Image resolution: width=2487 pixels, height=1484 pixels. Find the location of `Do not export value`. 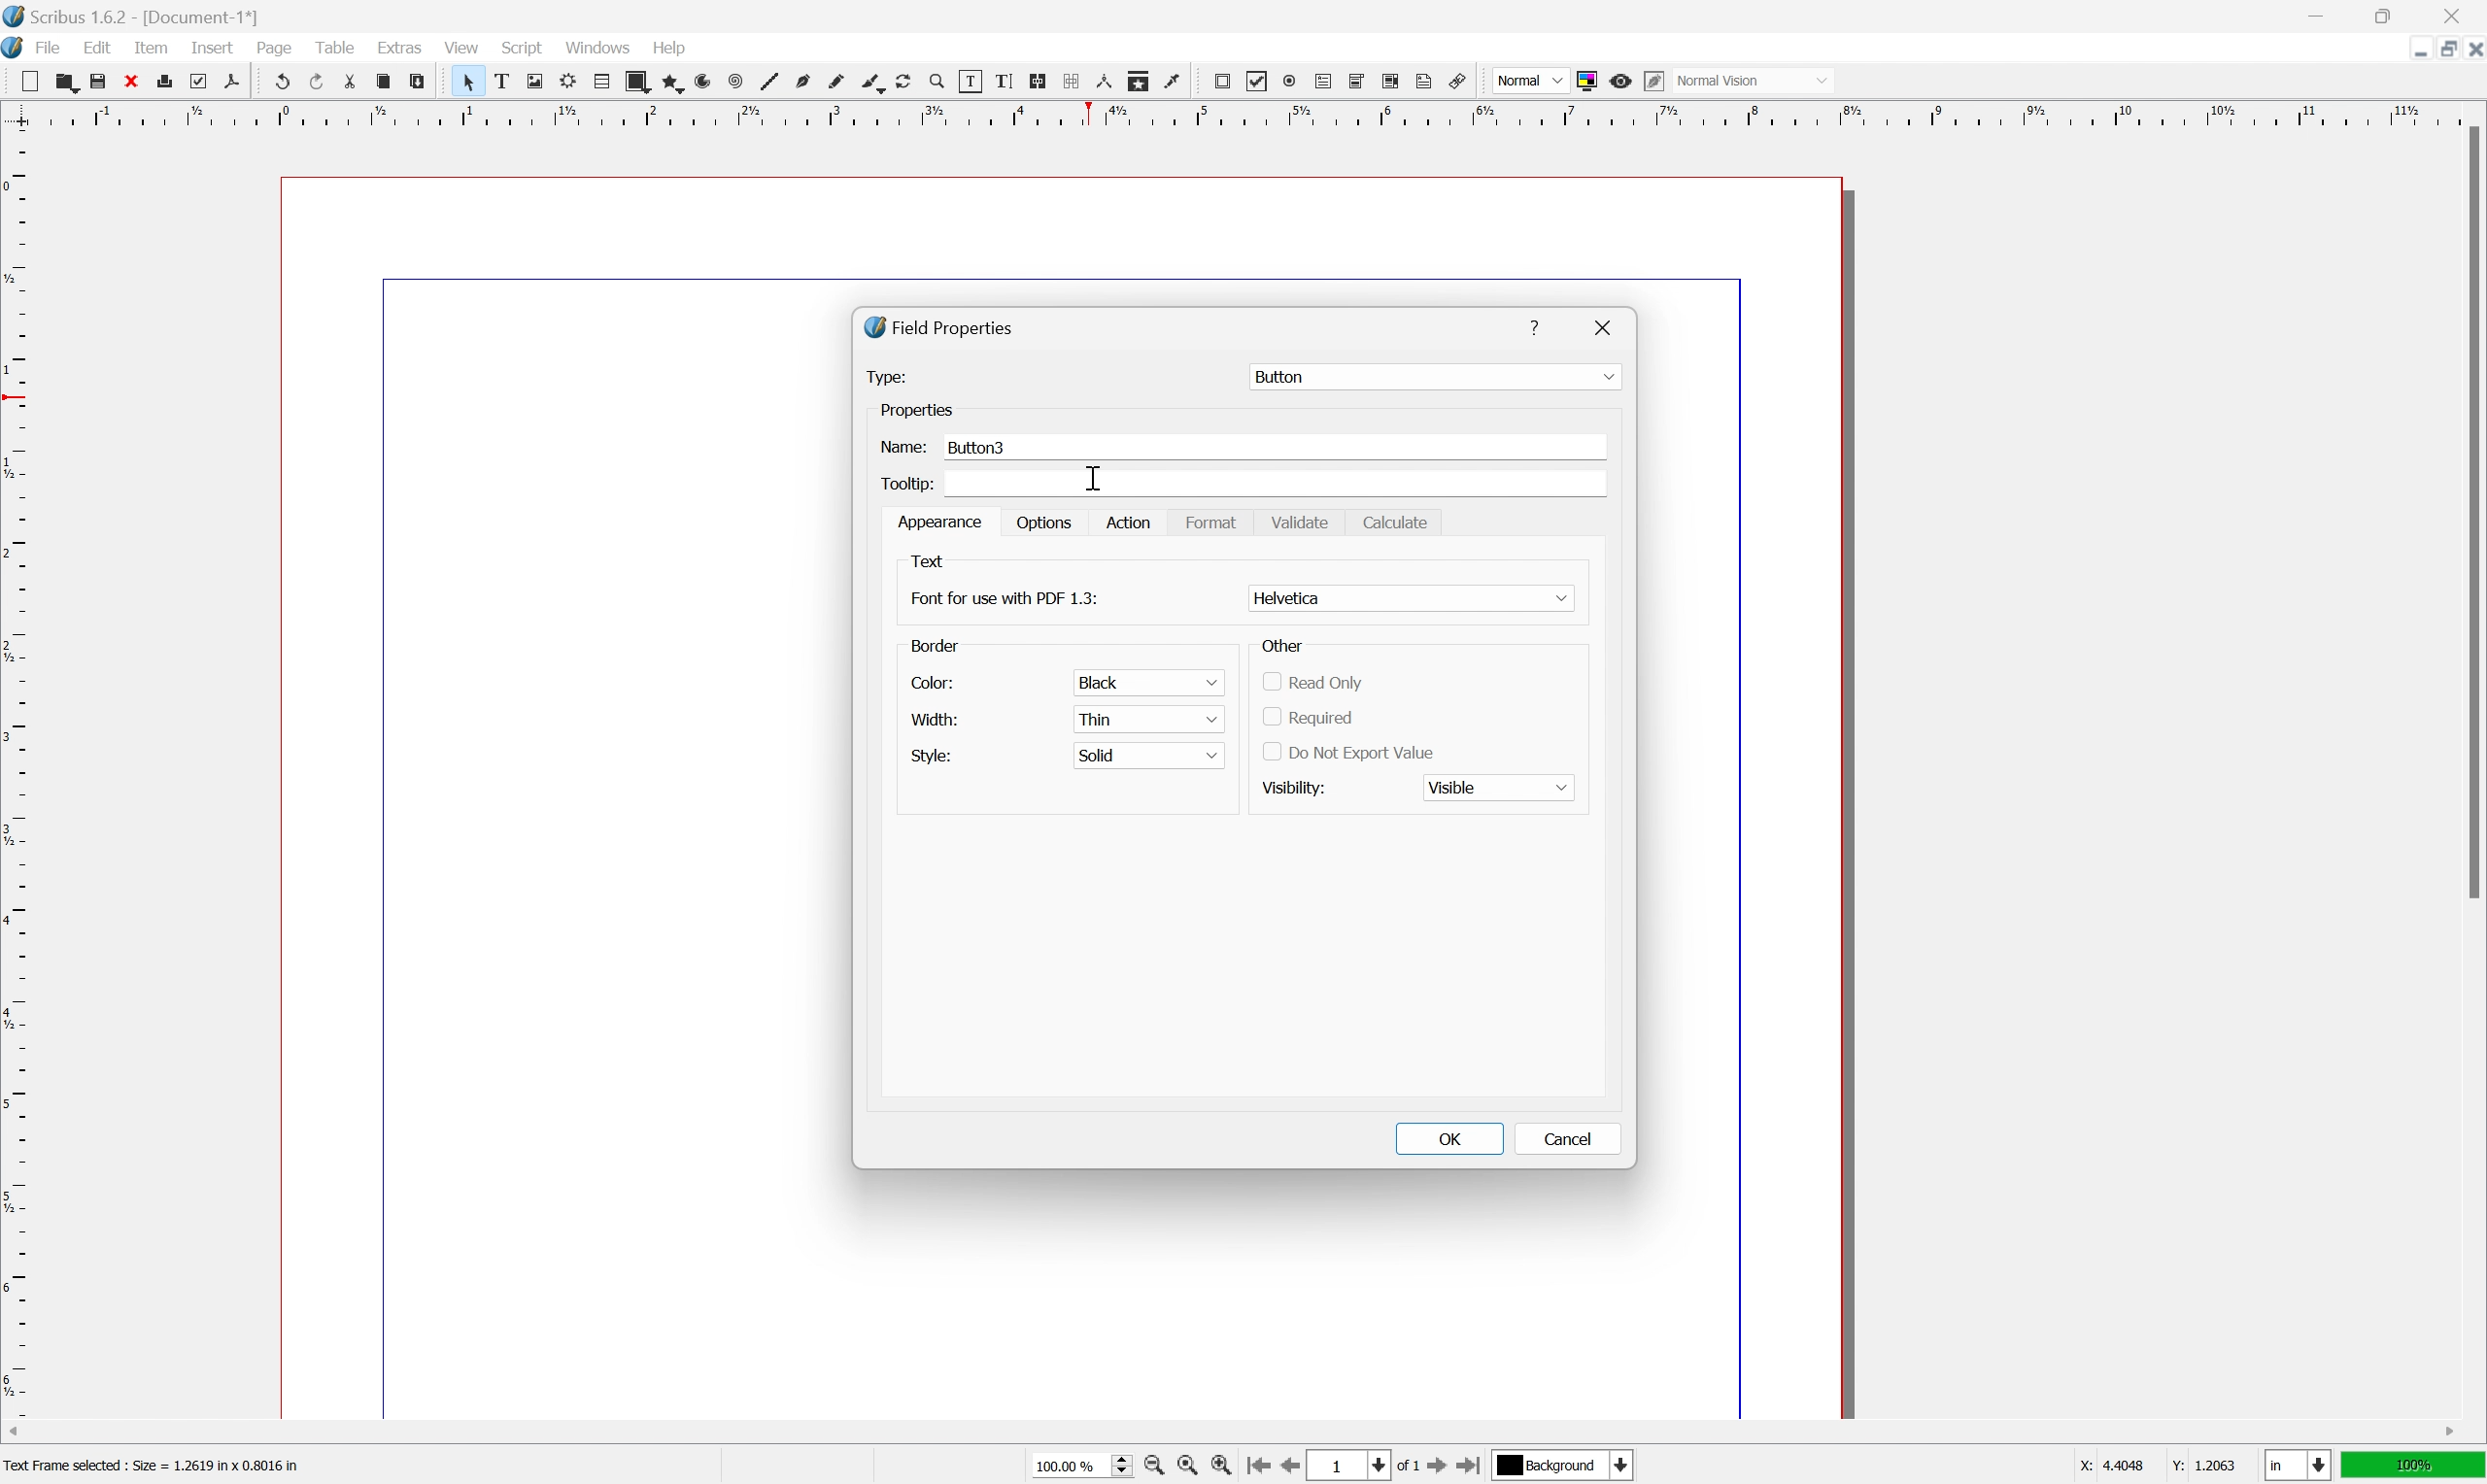

Do not export value is located at coordinates (1354, 755).